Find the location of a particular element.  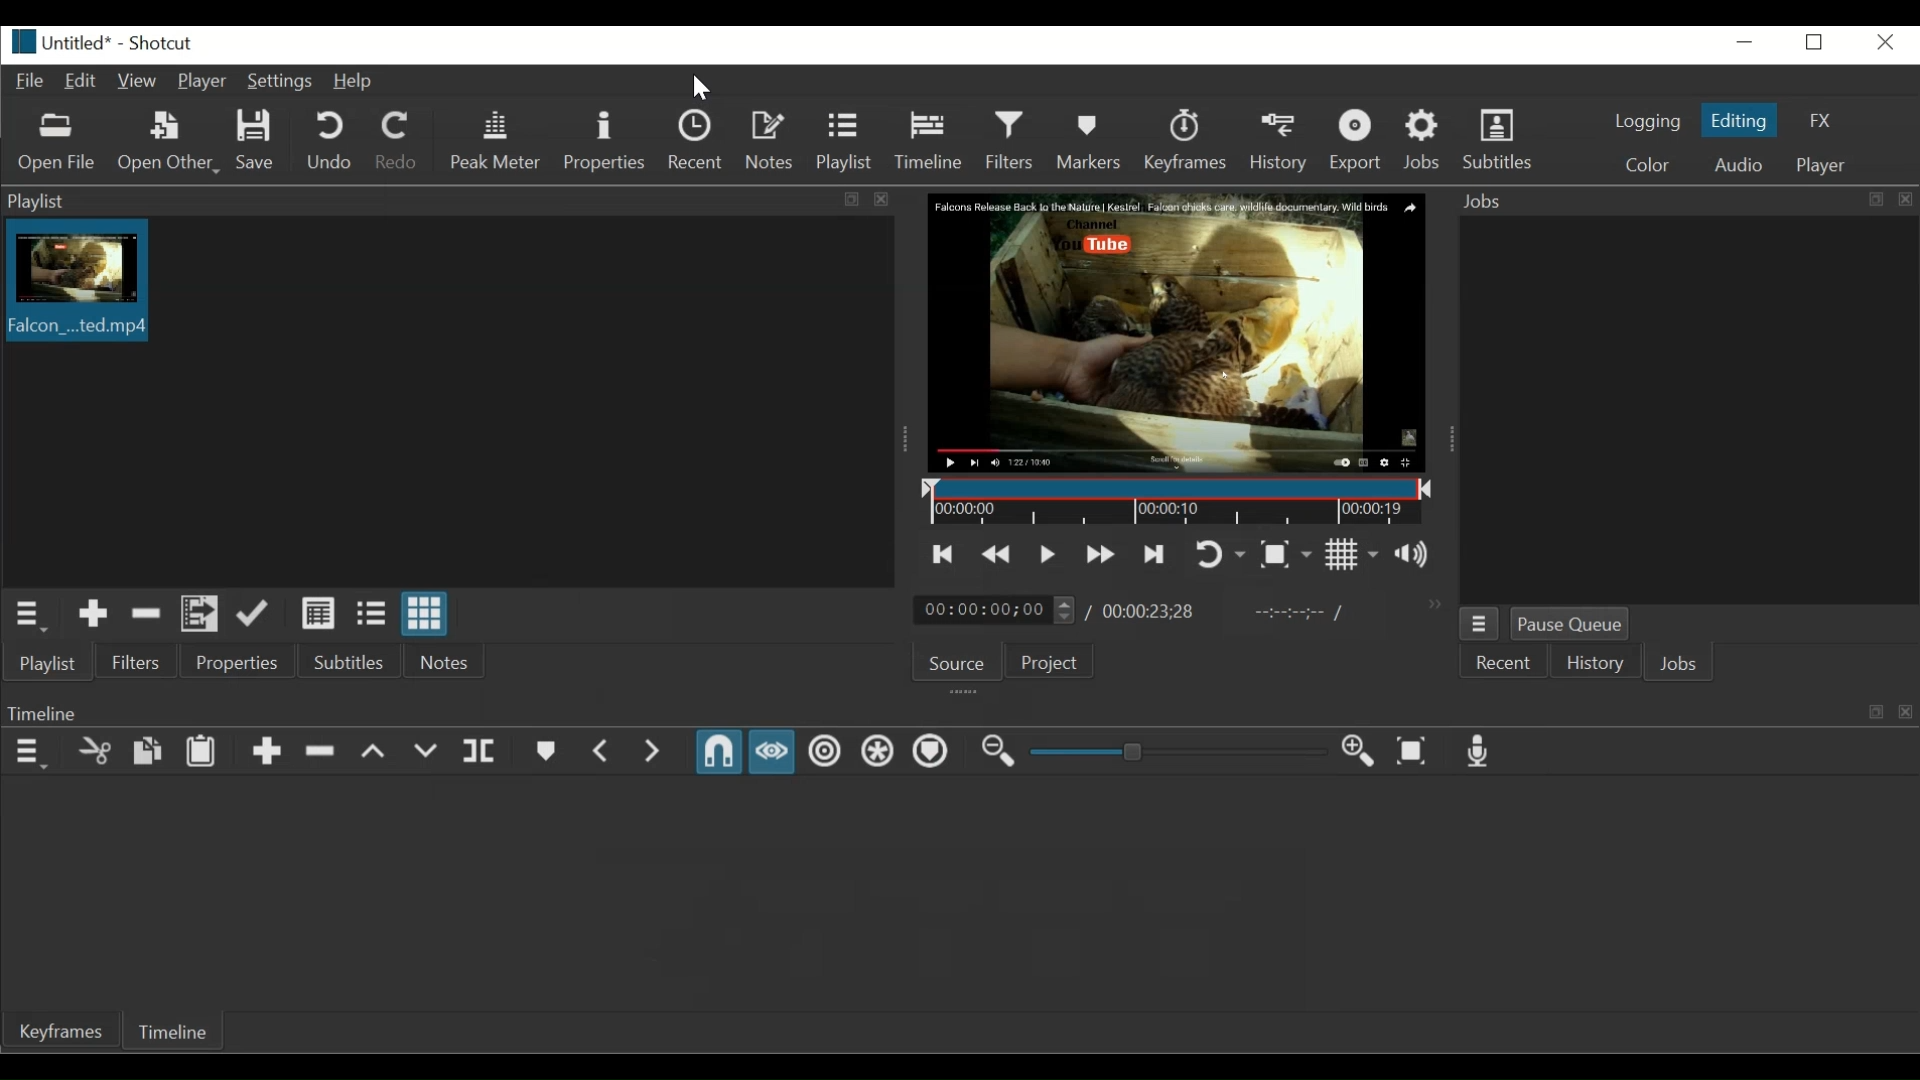

History is located at coordinates (1281, 144).